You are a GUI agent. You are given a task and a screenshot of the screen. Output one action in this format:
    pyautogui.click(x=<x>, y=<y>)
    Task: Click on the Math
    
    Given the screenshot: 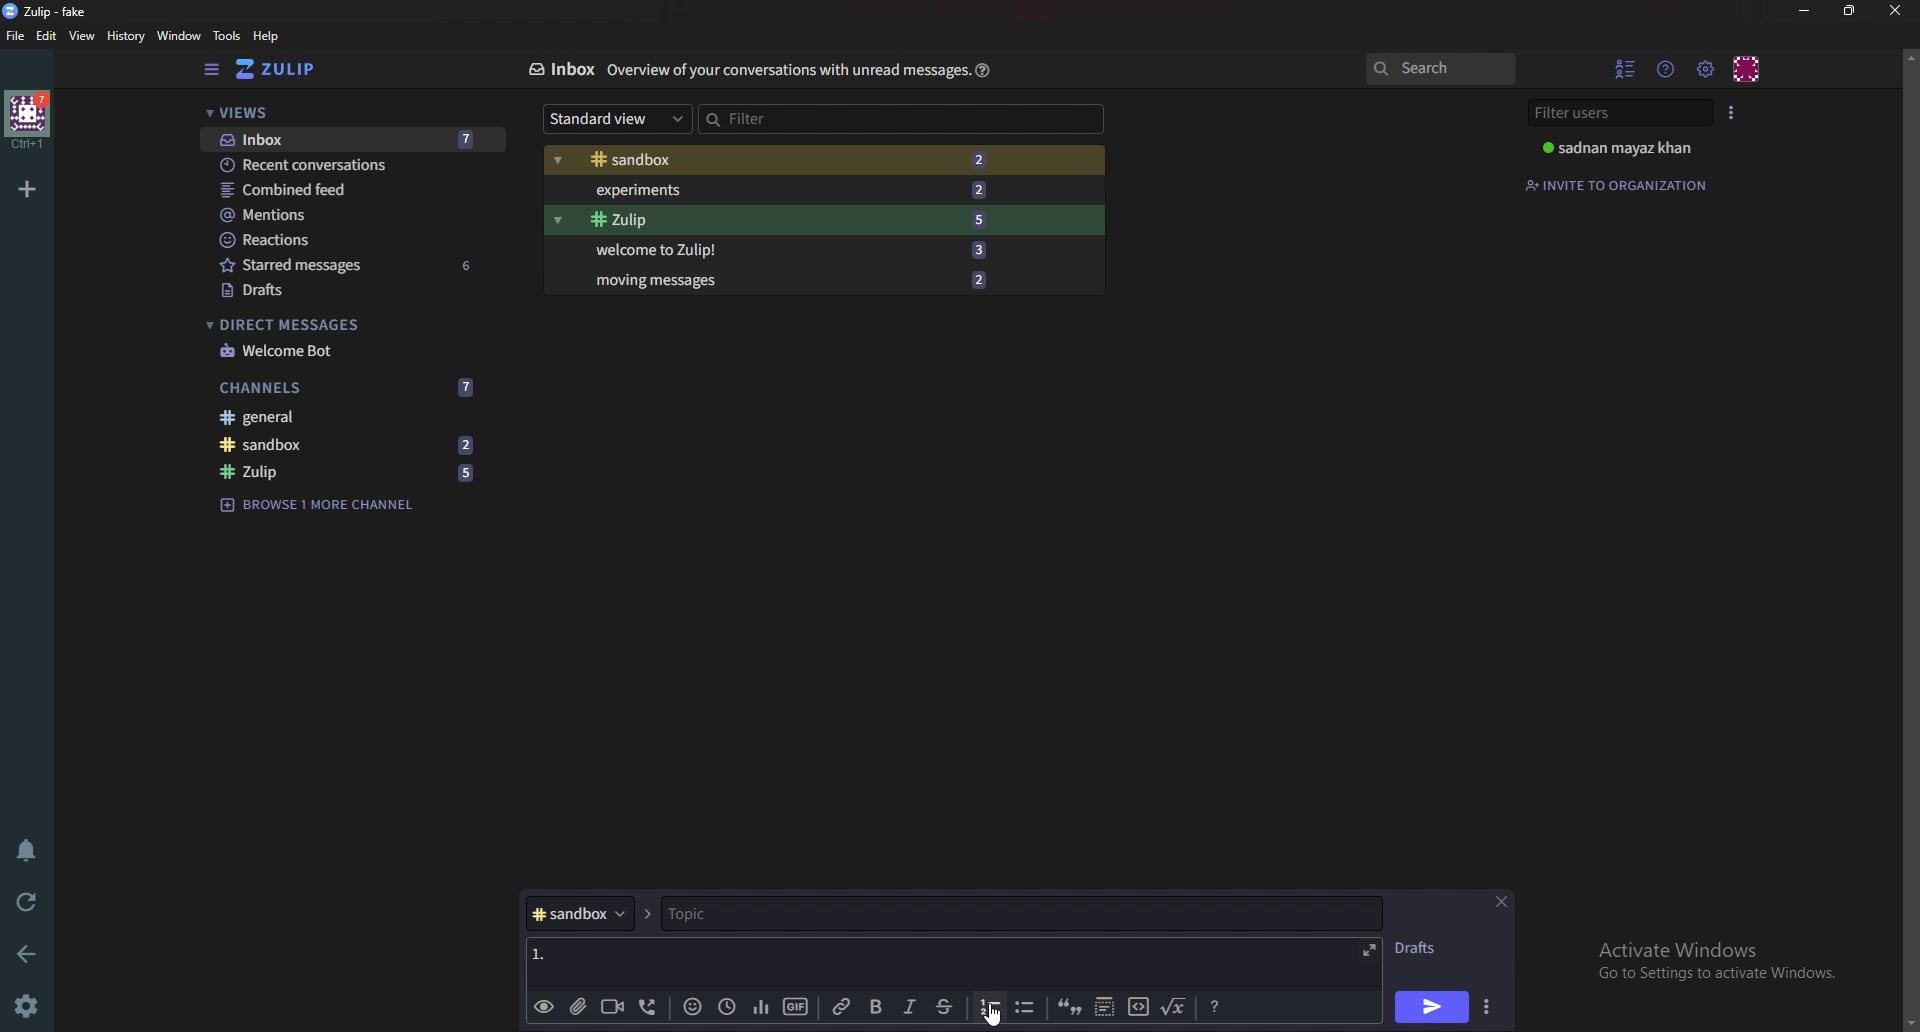 What is the action you would take?
    pyautogui.click(x=1175, y=1006)
    